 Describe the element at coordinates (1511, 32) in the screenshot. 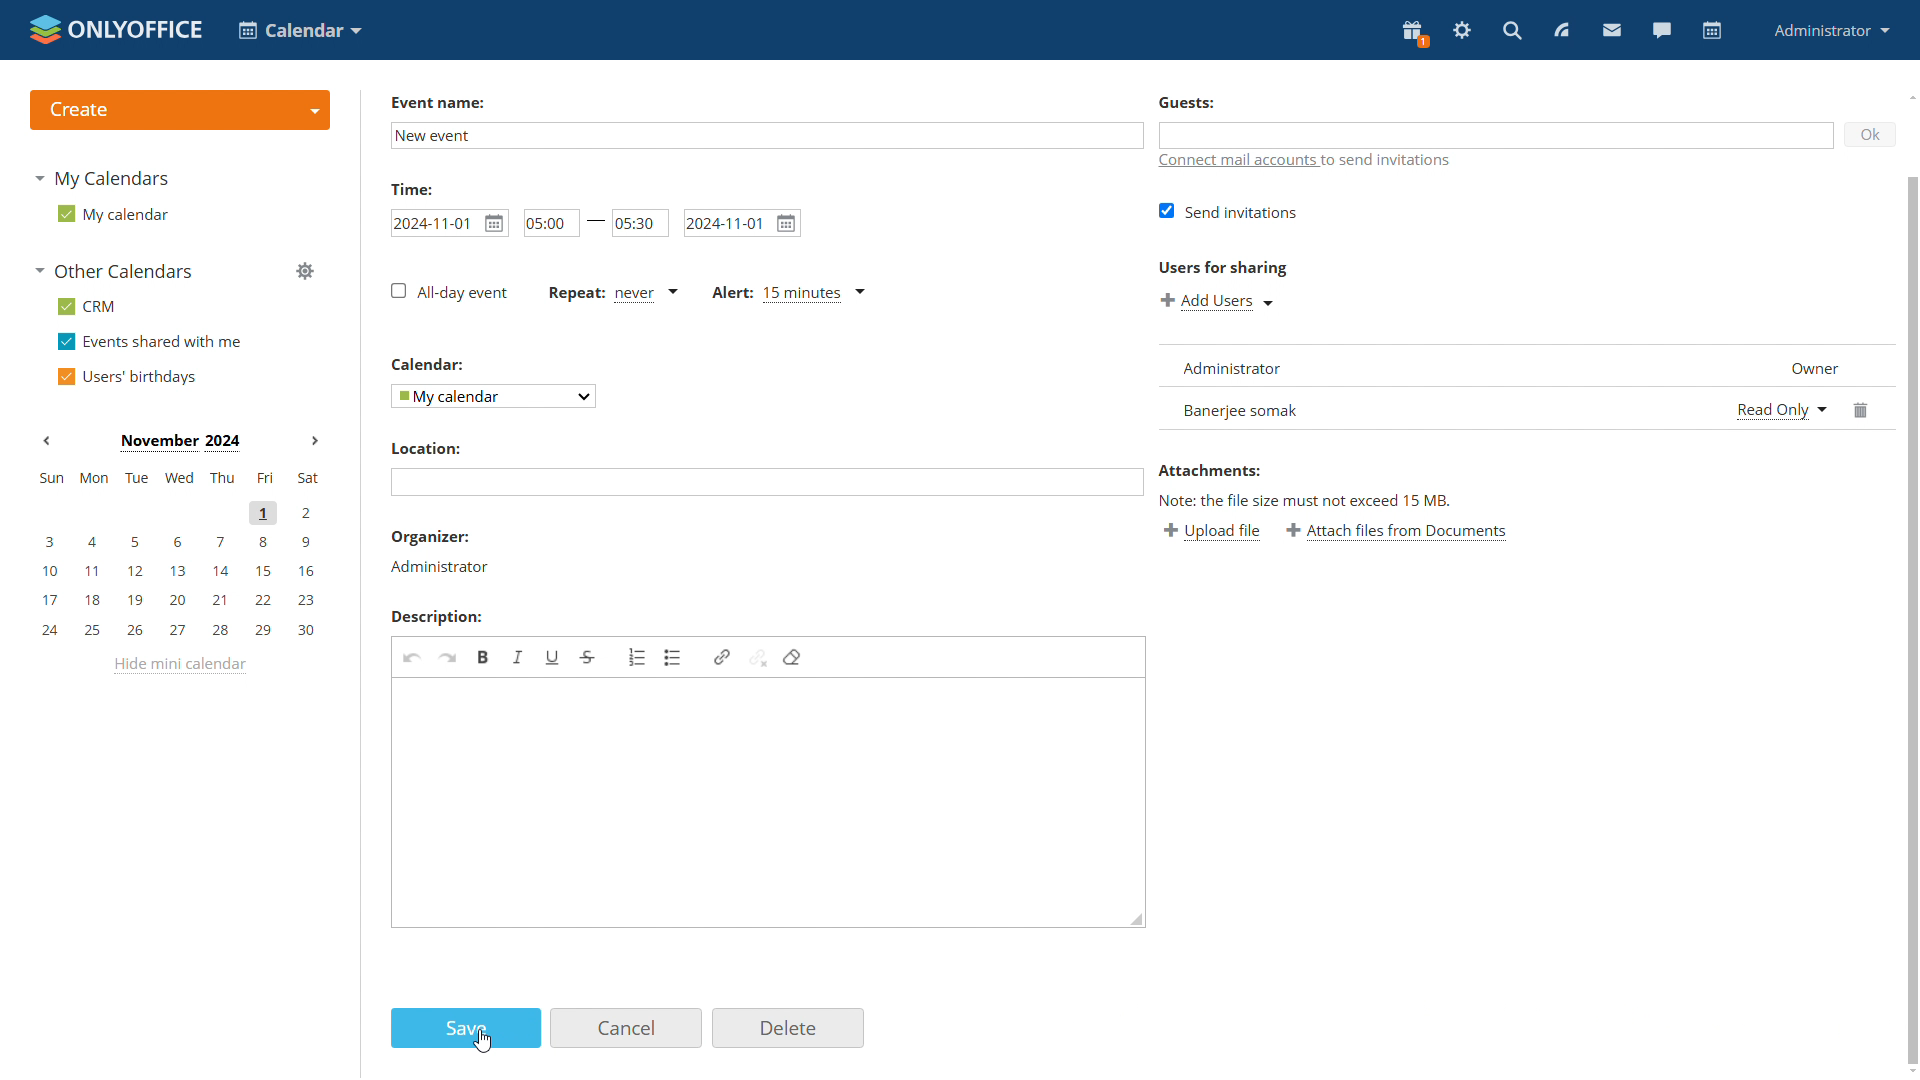

I see `search` at that location.